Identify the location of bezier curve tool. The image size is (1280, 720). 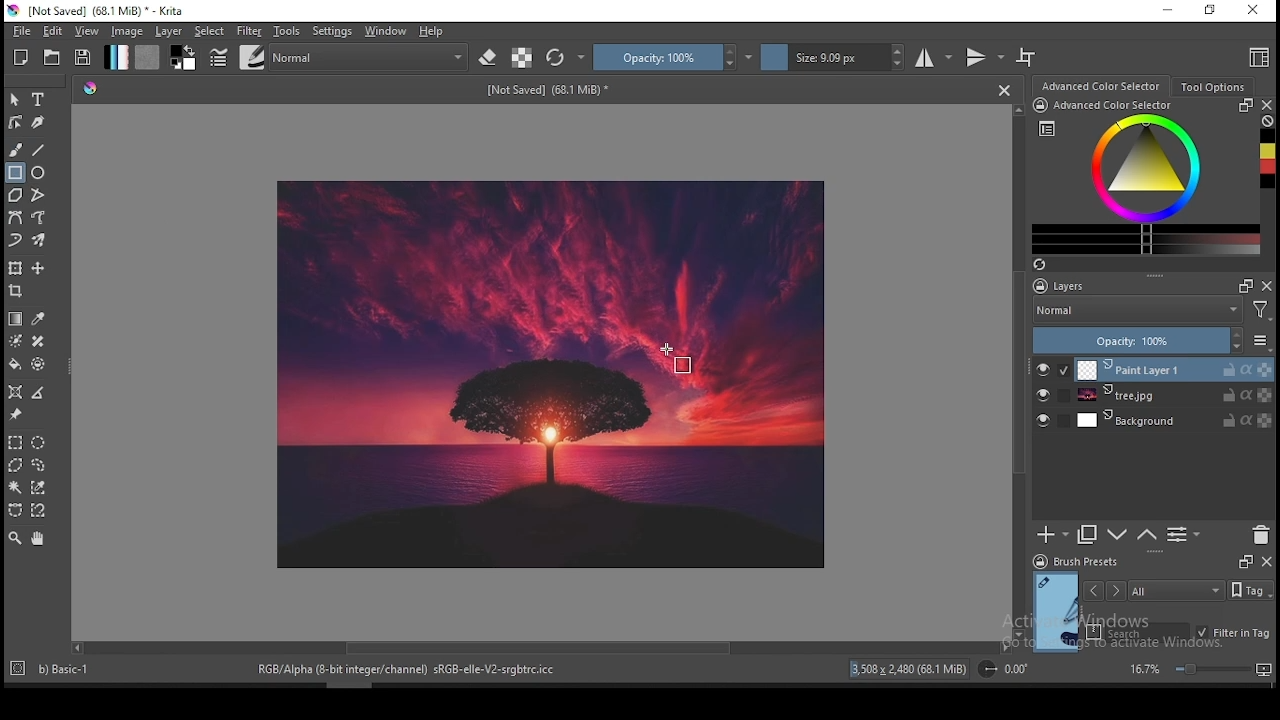
(16, 218).